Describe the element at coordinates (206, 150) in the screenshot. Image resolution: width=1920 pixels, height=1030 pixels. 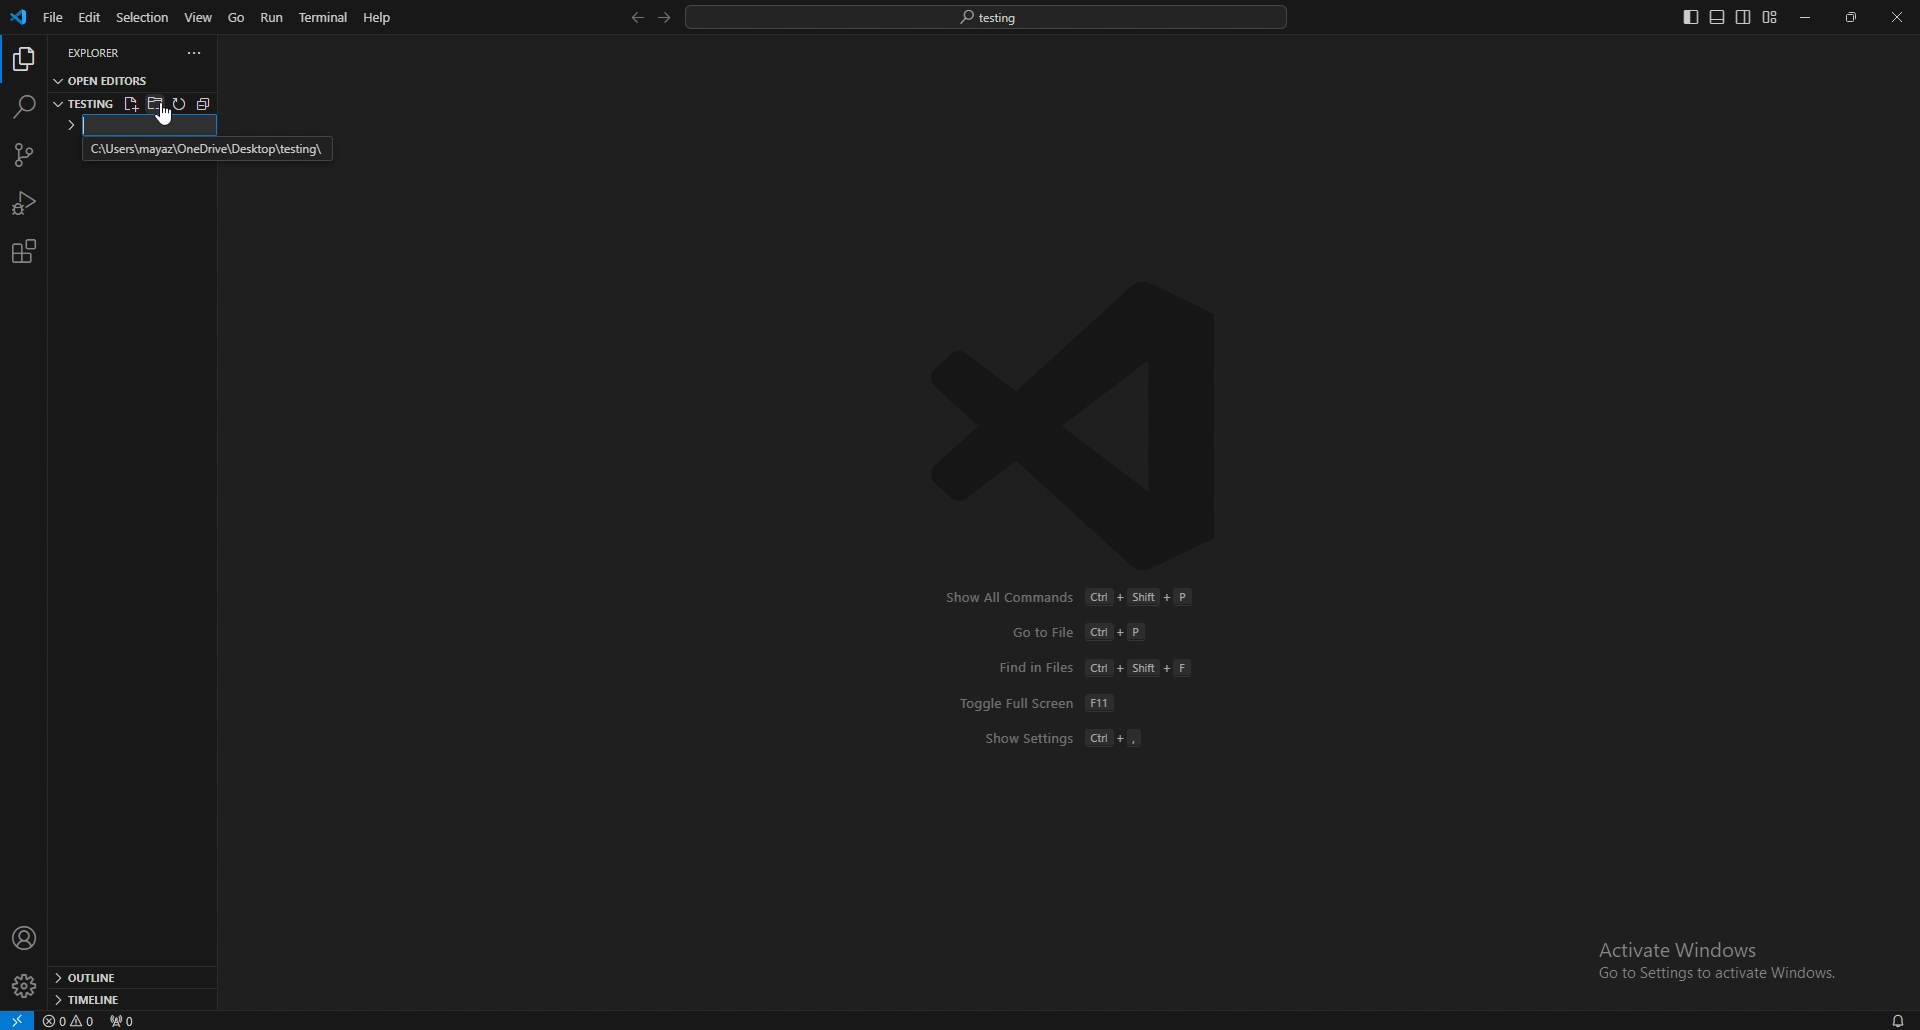
I see `tooltip` at that location.